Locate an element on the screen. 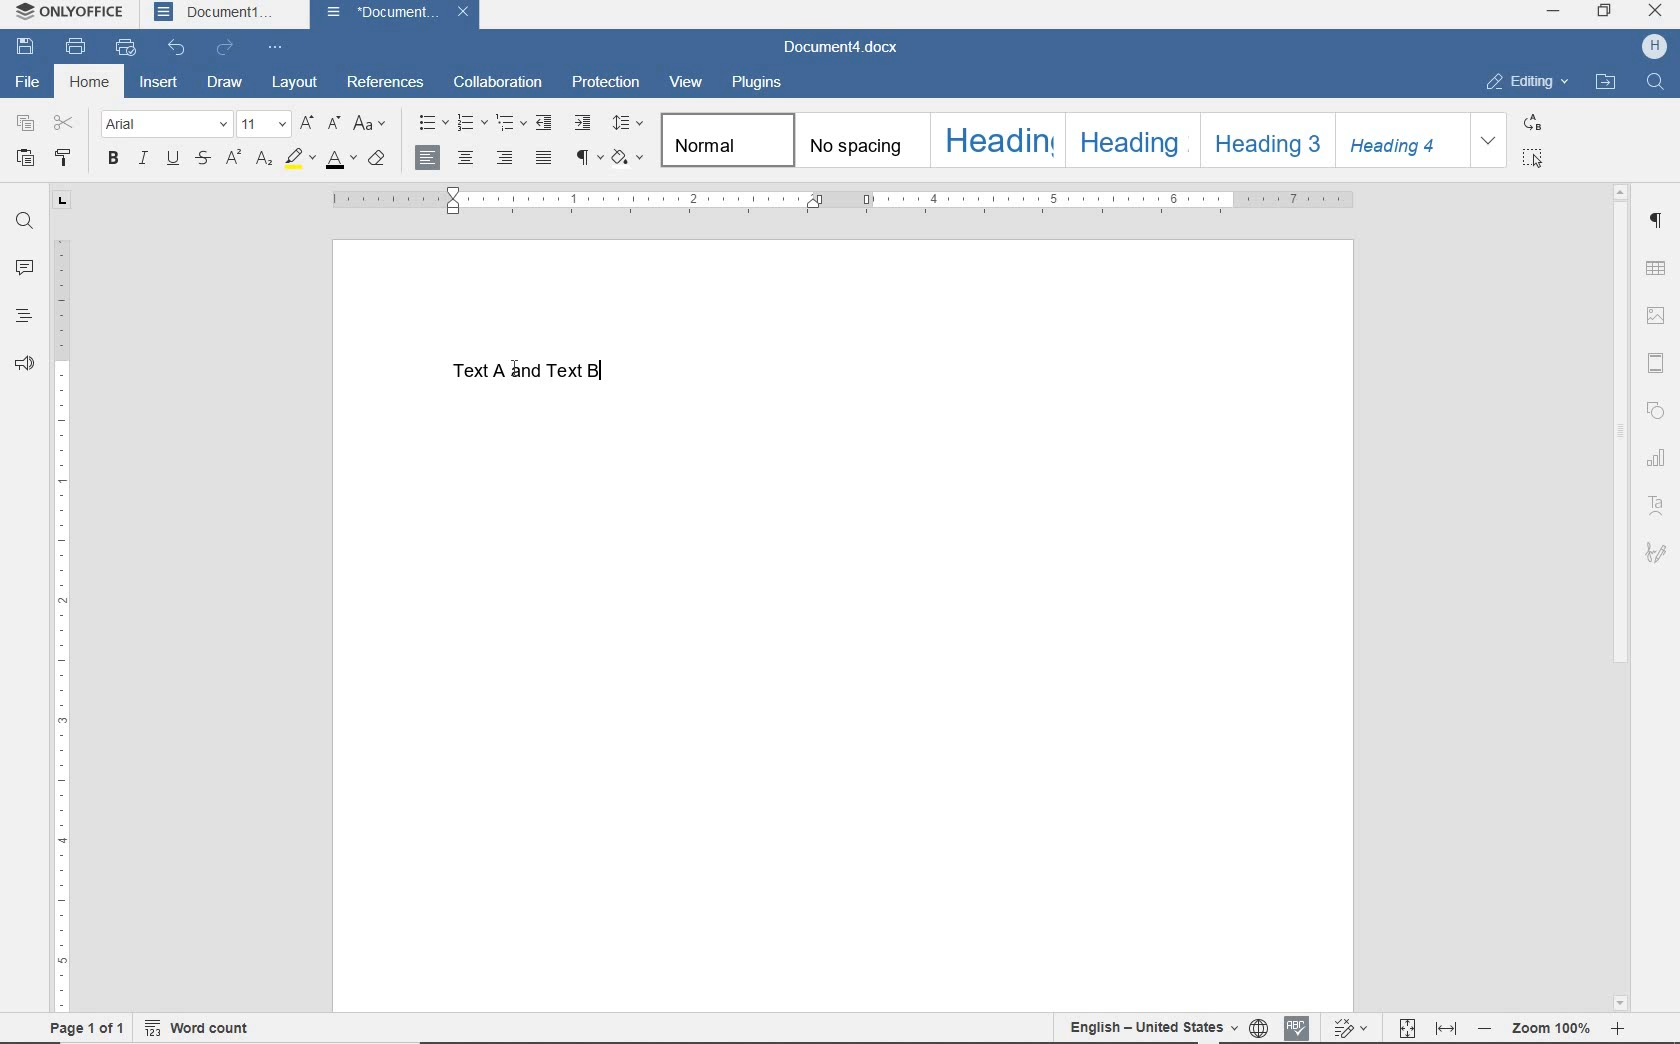 The height and width of the screenshot is (1044, 1680). minimize is located at coordinates (1553, 13).